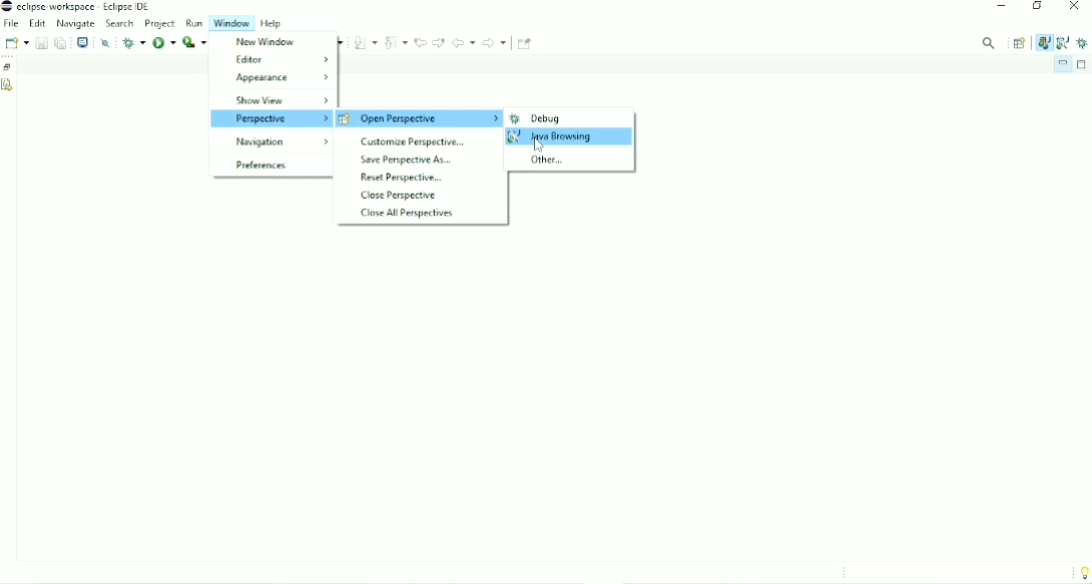 The width and height of the screenshot is (1092, 584). What do you see at coordinates (1063, 42) in the screenshot?
I see `Java Browsing` at bounding box center [1063, 42].